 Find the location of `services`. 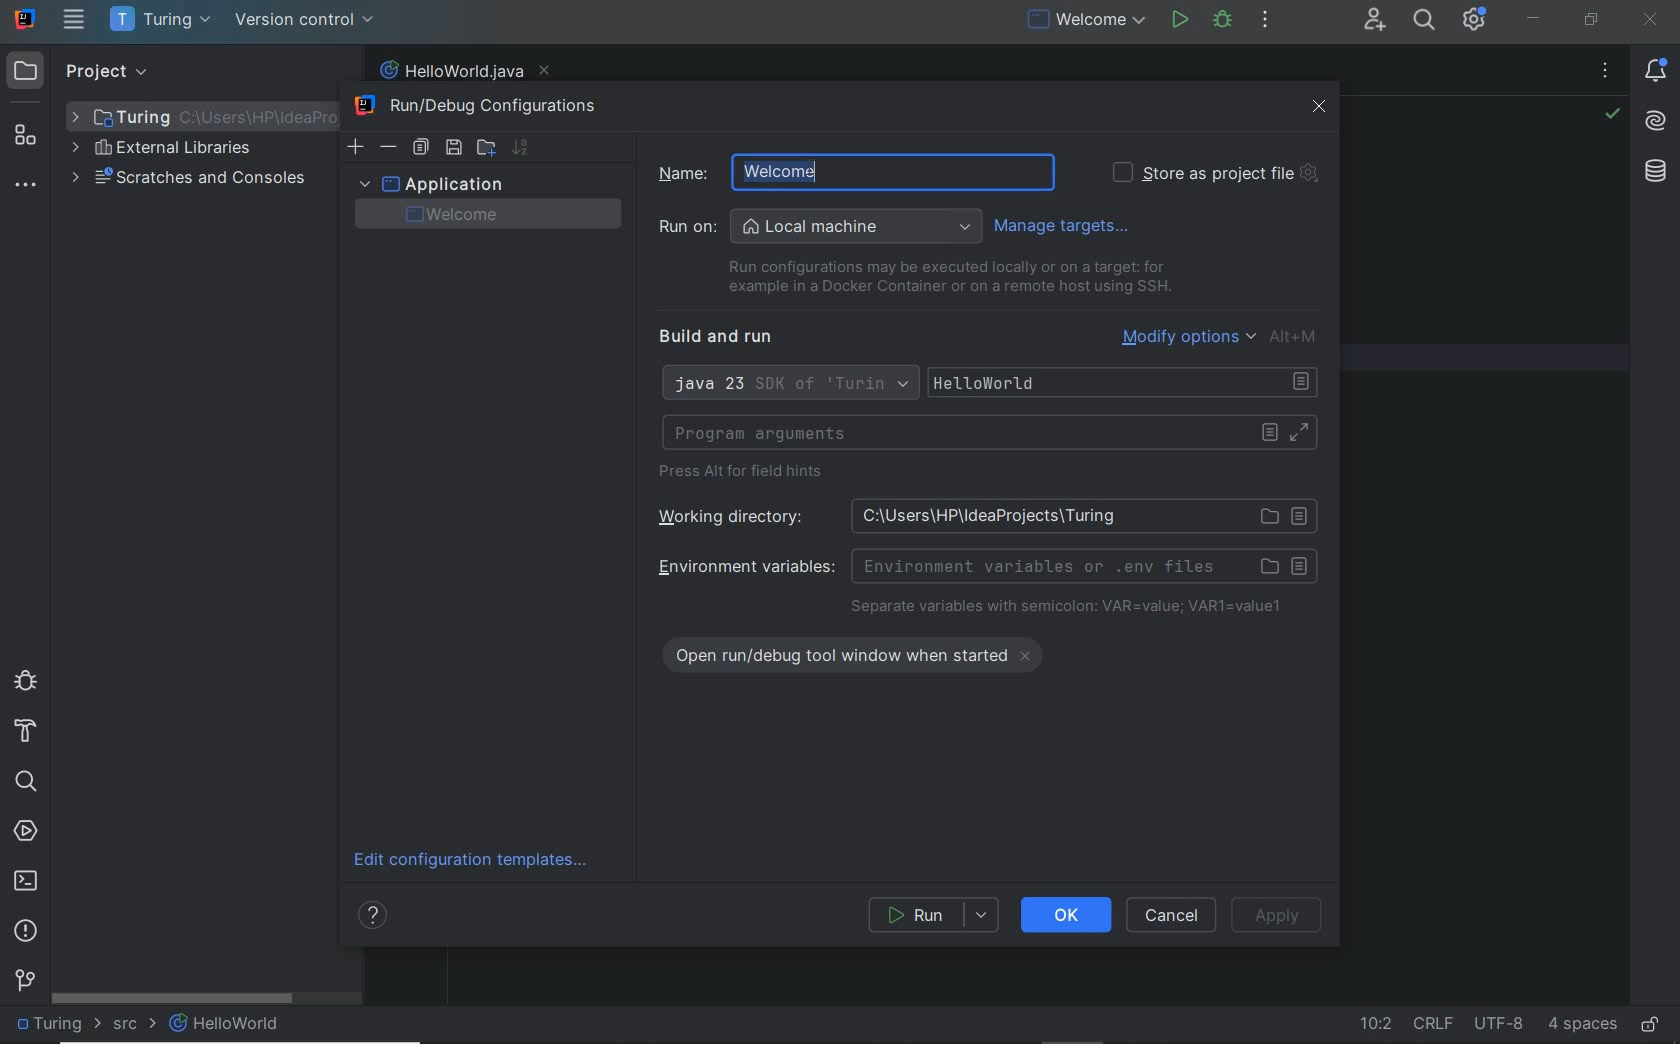

services is located at coordinates (26, 833).